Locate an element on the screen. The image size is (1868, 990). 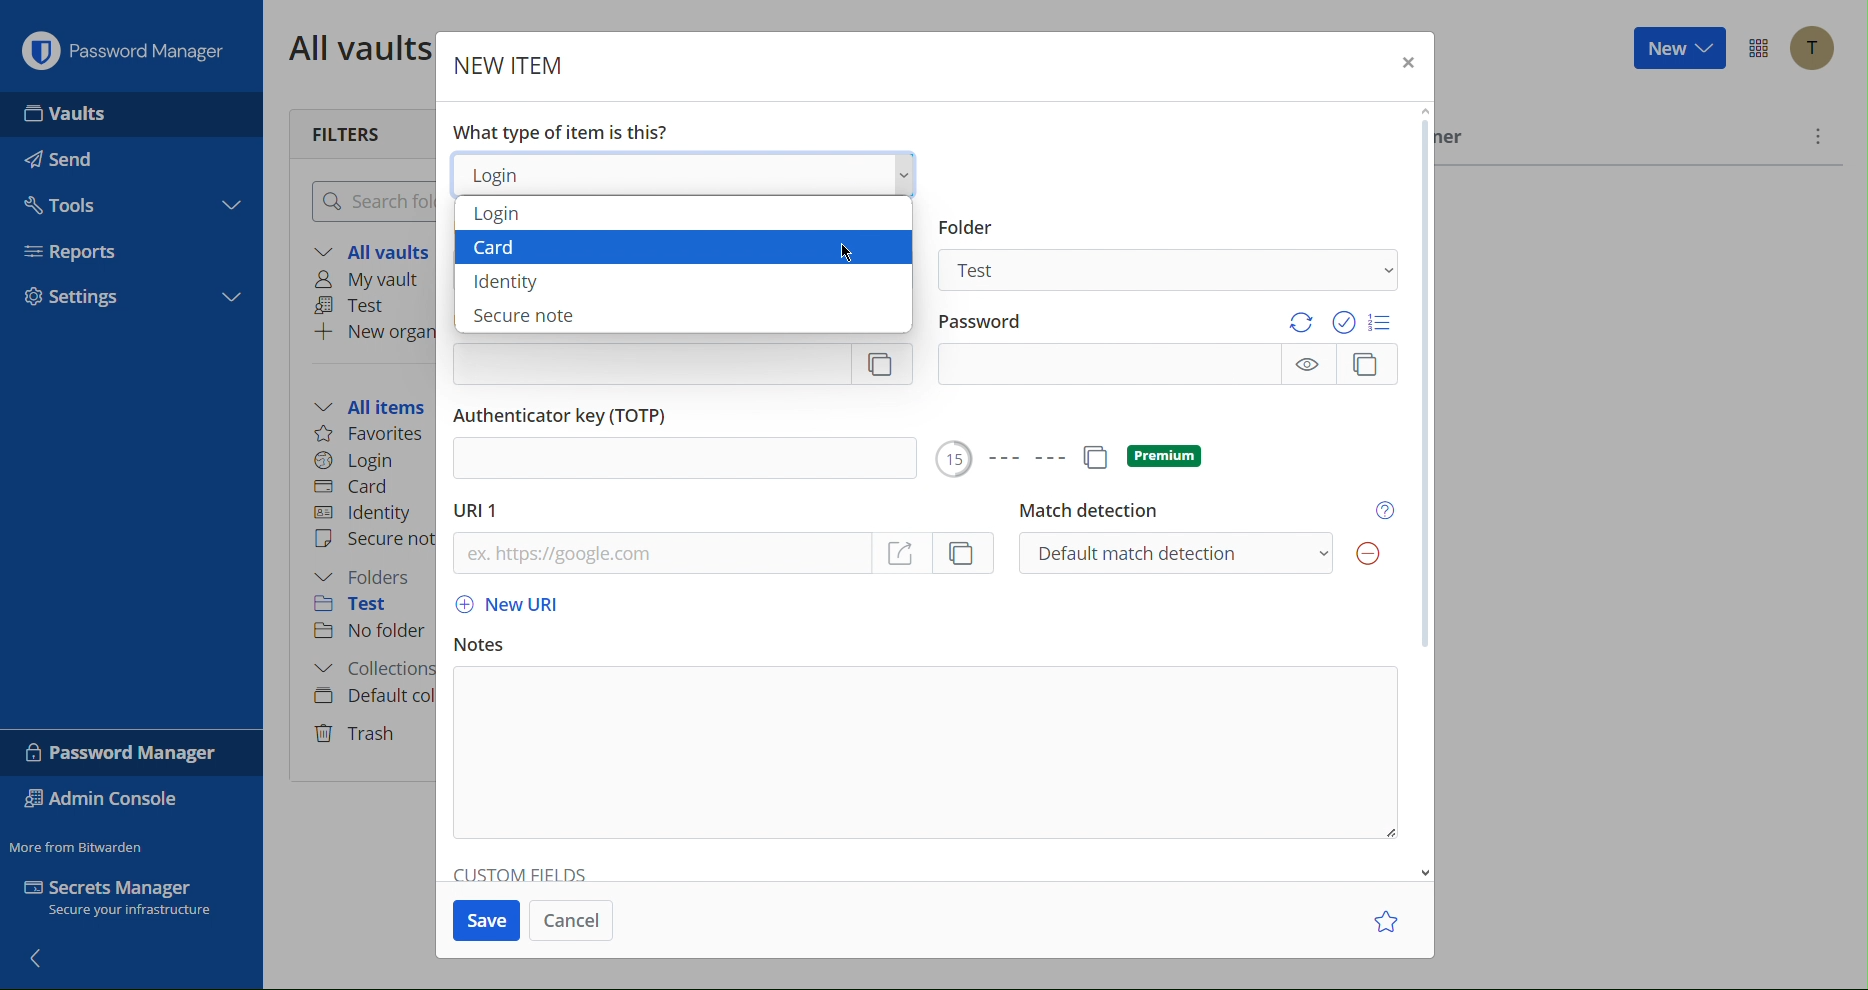
Options is located at coordinates (1073, 460).